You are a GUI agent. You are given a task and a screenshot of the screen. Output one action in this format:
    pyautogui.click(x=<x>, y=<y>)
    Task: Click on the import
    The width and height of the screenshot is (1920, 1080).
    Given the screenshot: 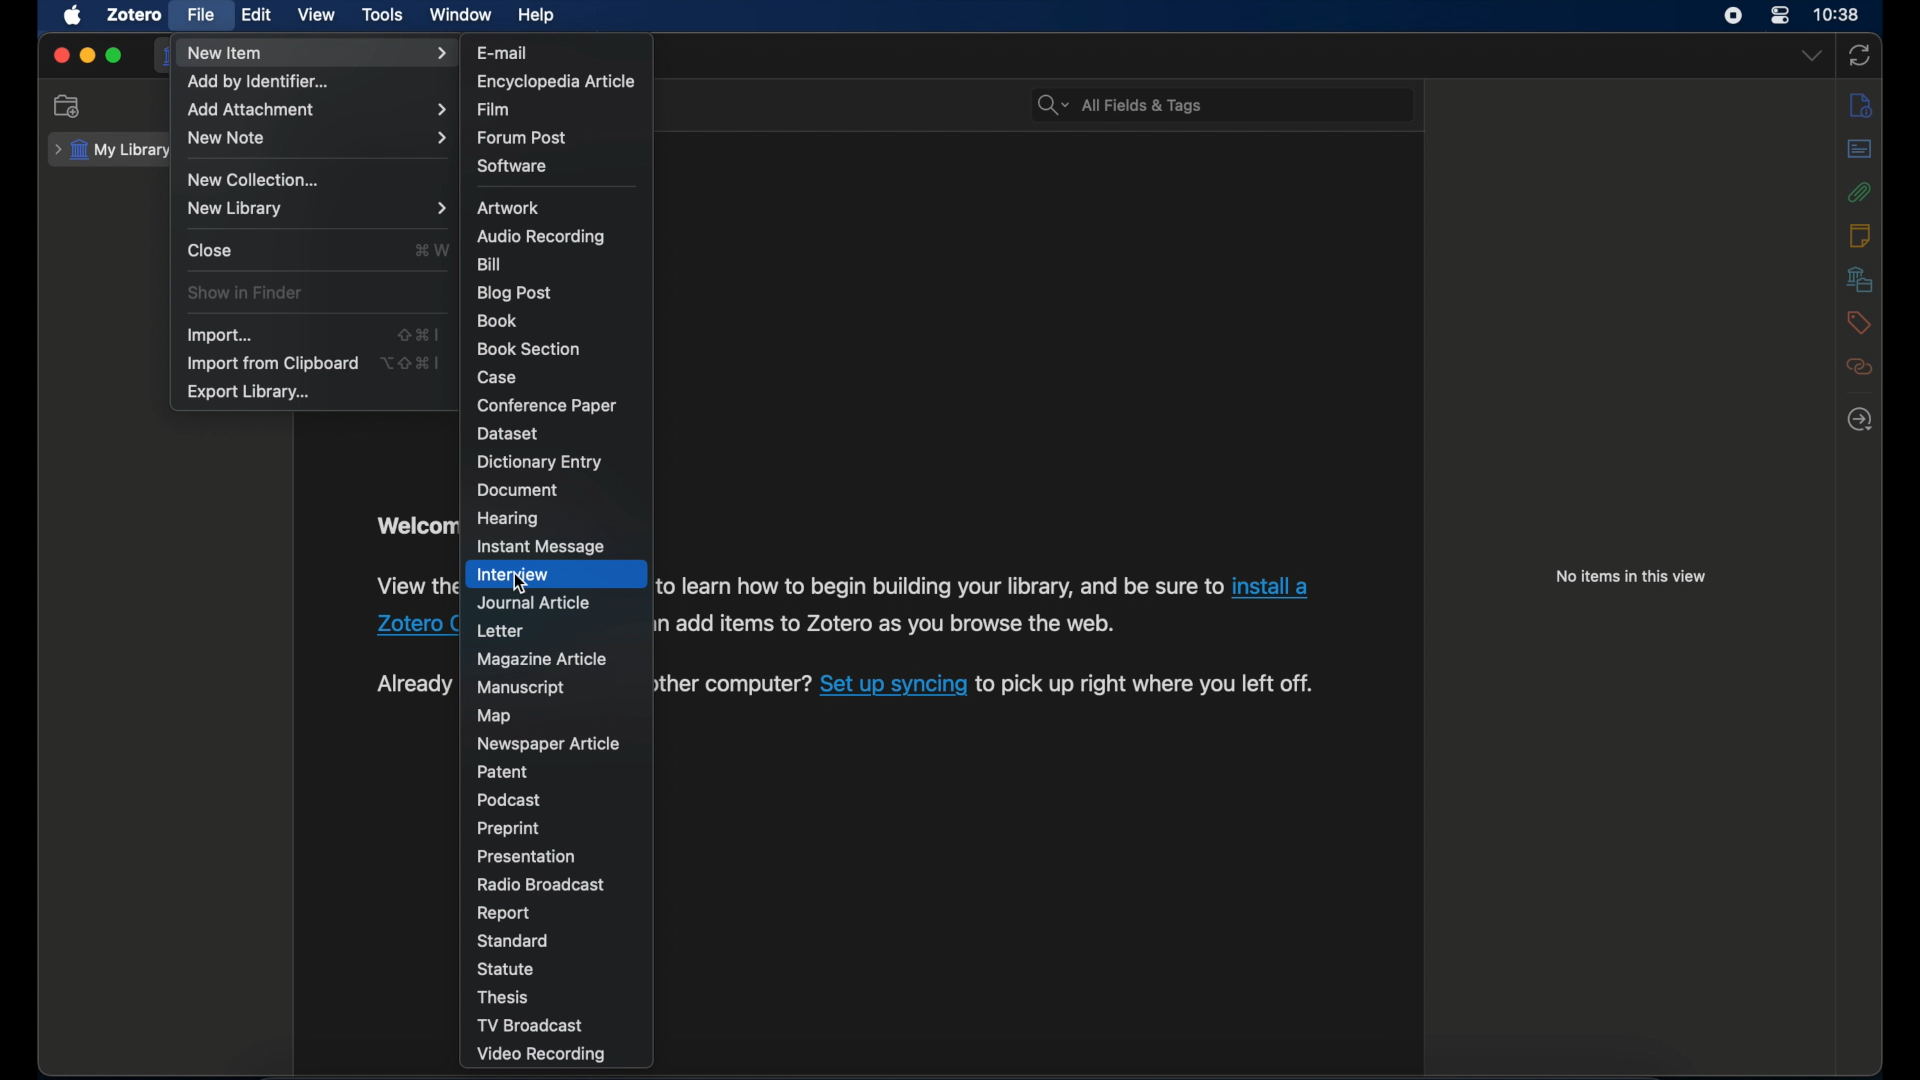 What is the action you would take?
    pyautogui.click(x=220, y=335)
    